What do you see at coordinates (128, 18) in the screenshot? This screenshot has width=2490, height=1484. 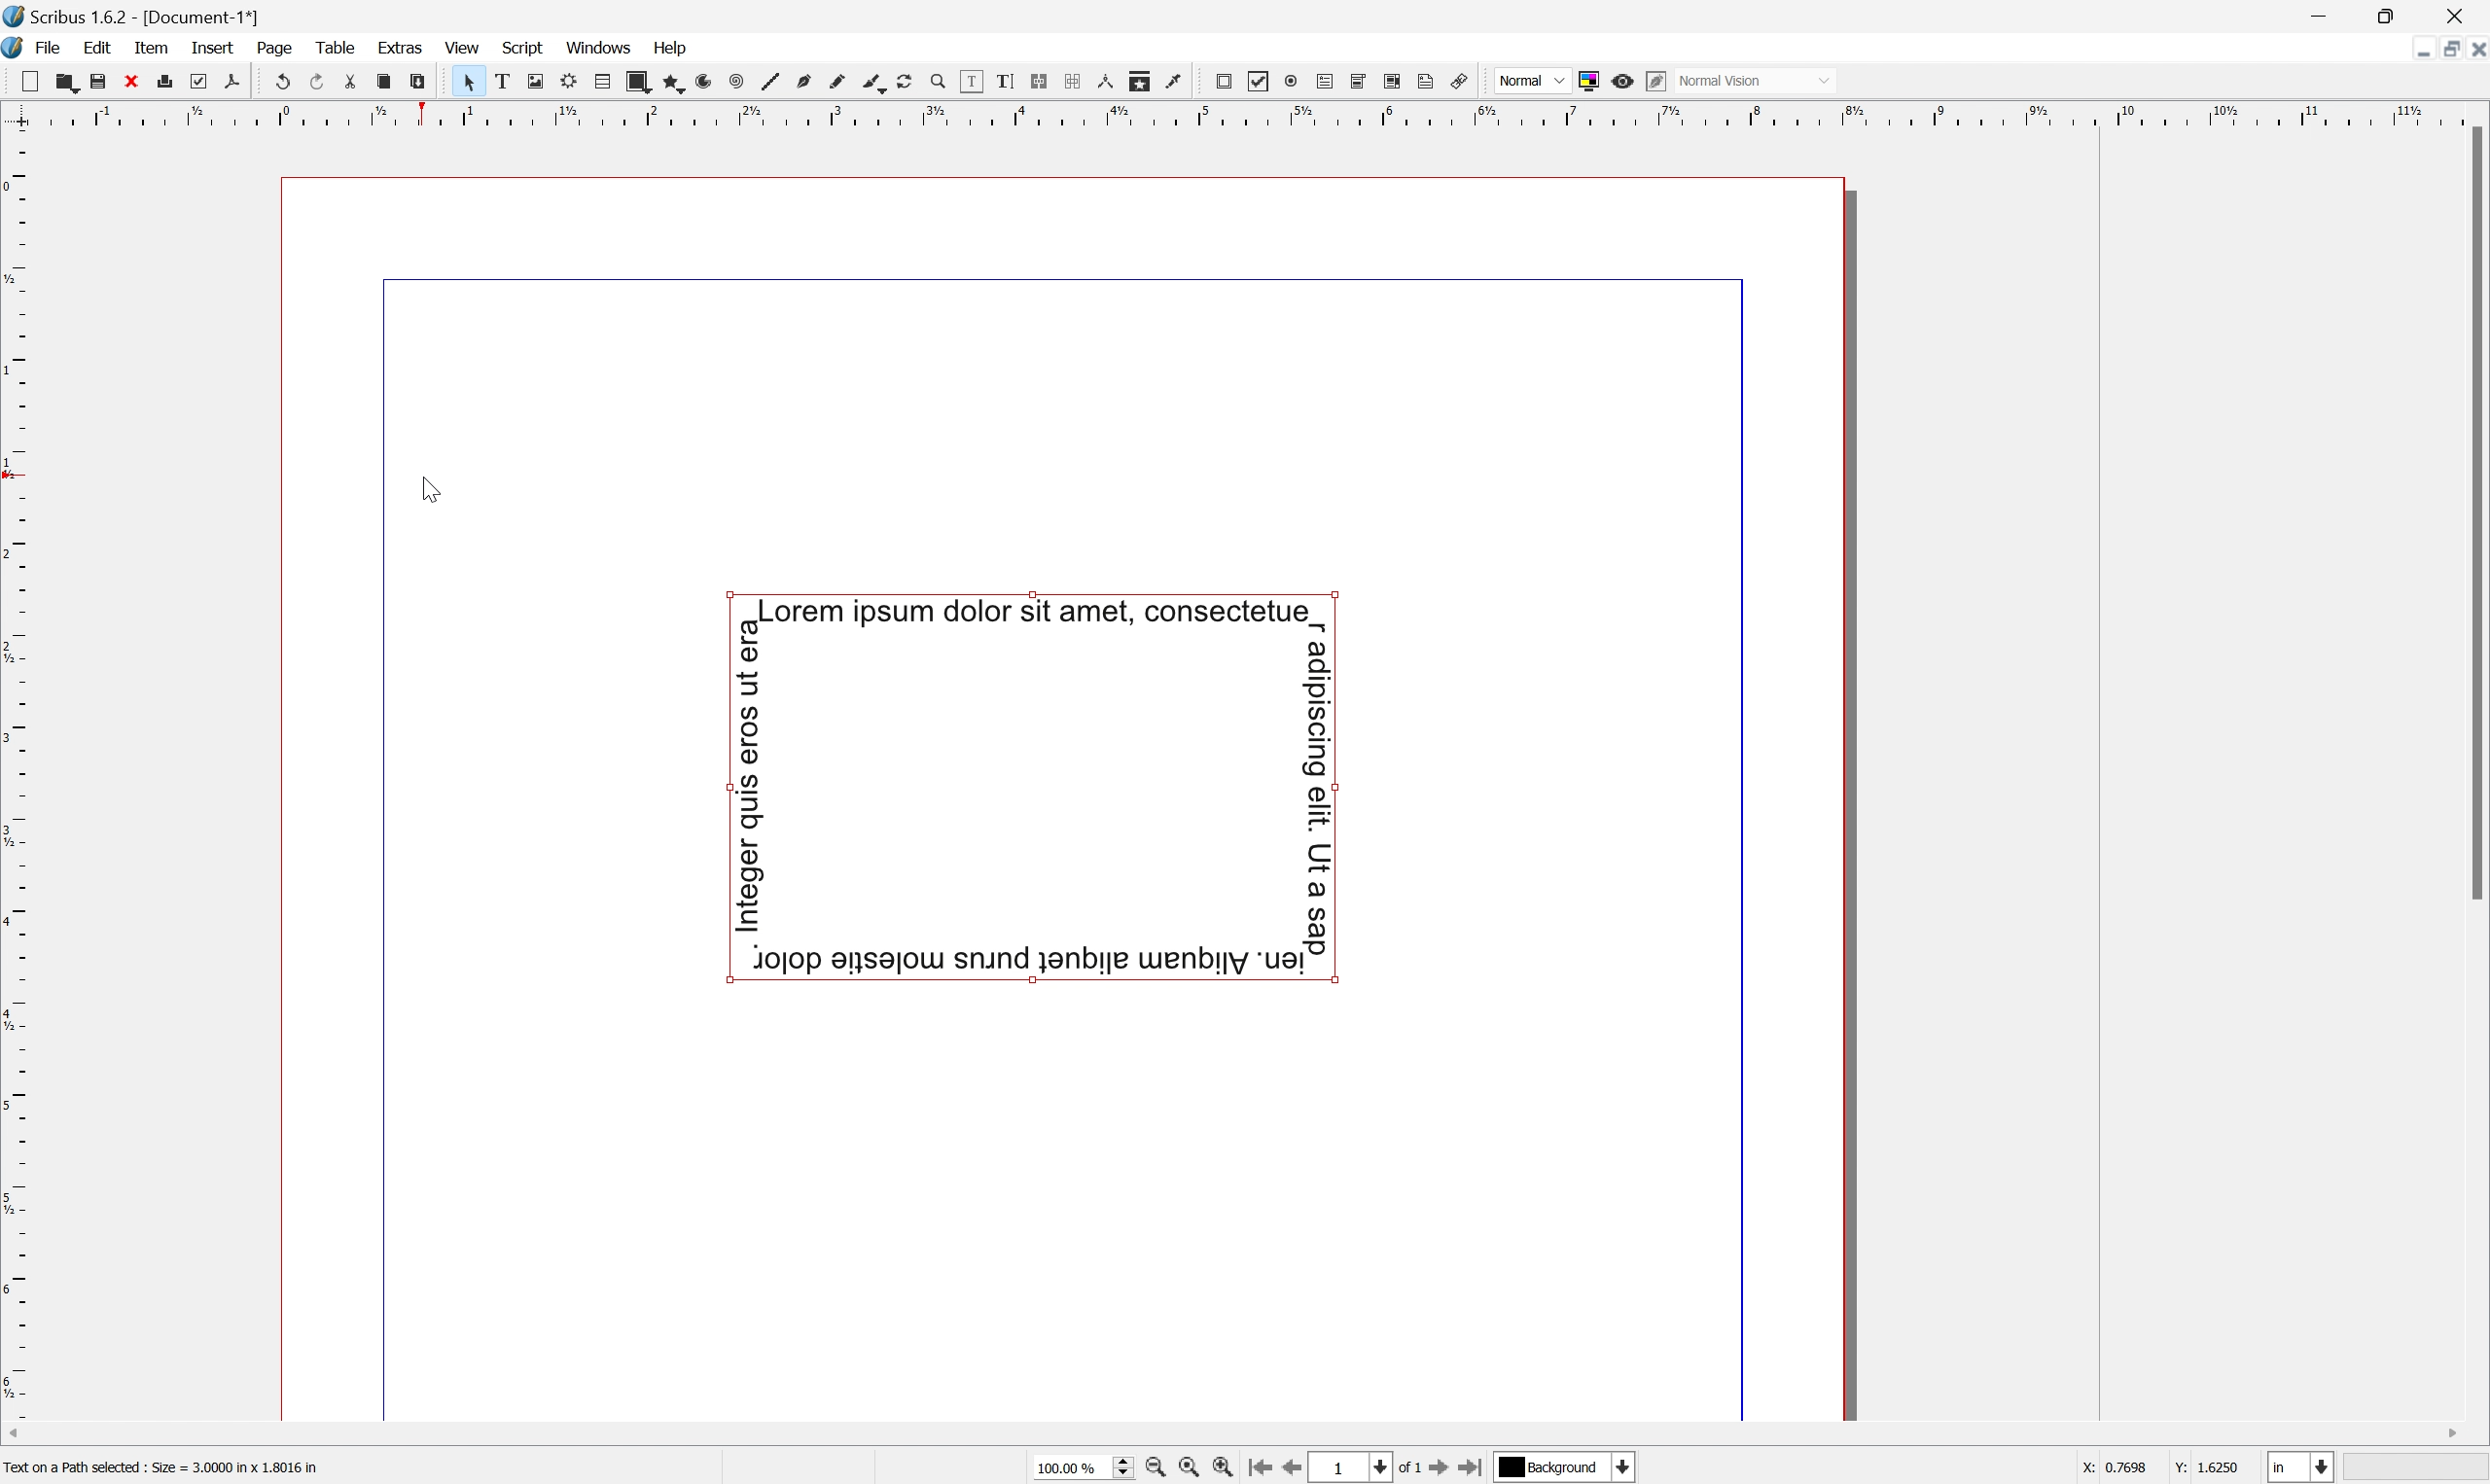 I see `Scribus 1.6.2 - [Document-1*]` at bounding box center [128, 18].